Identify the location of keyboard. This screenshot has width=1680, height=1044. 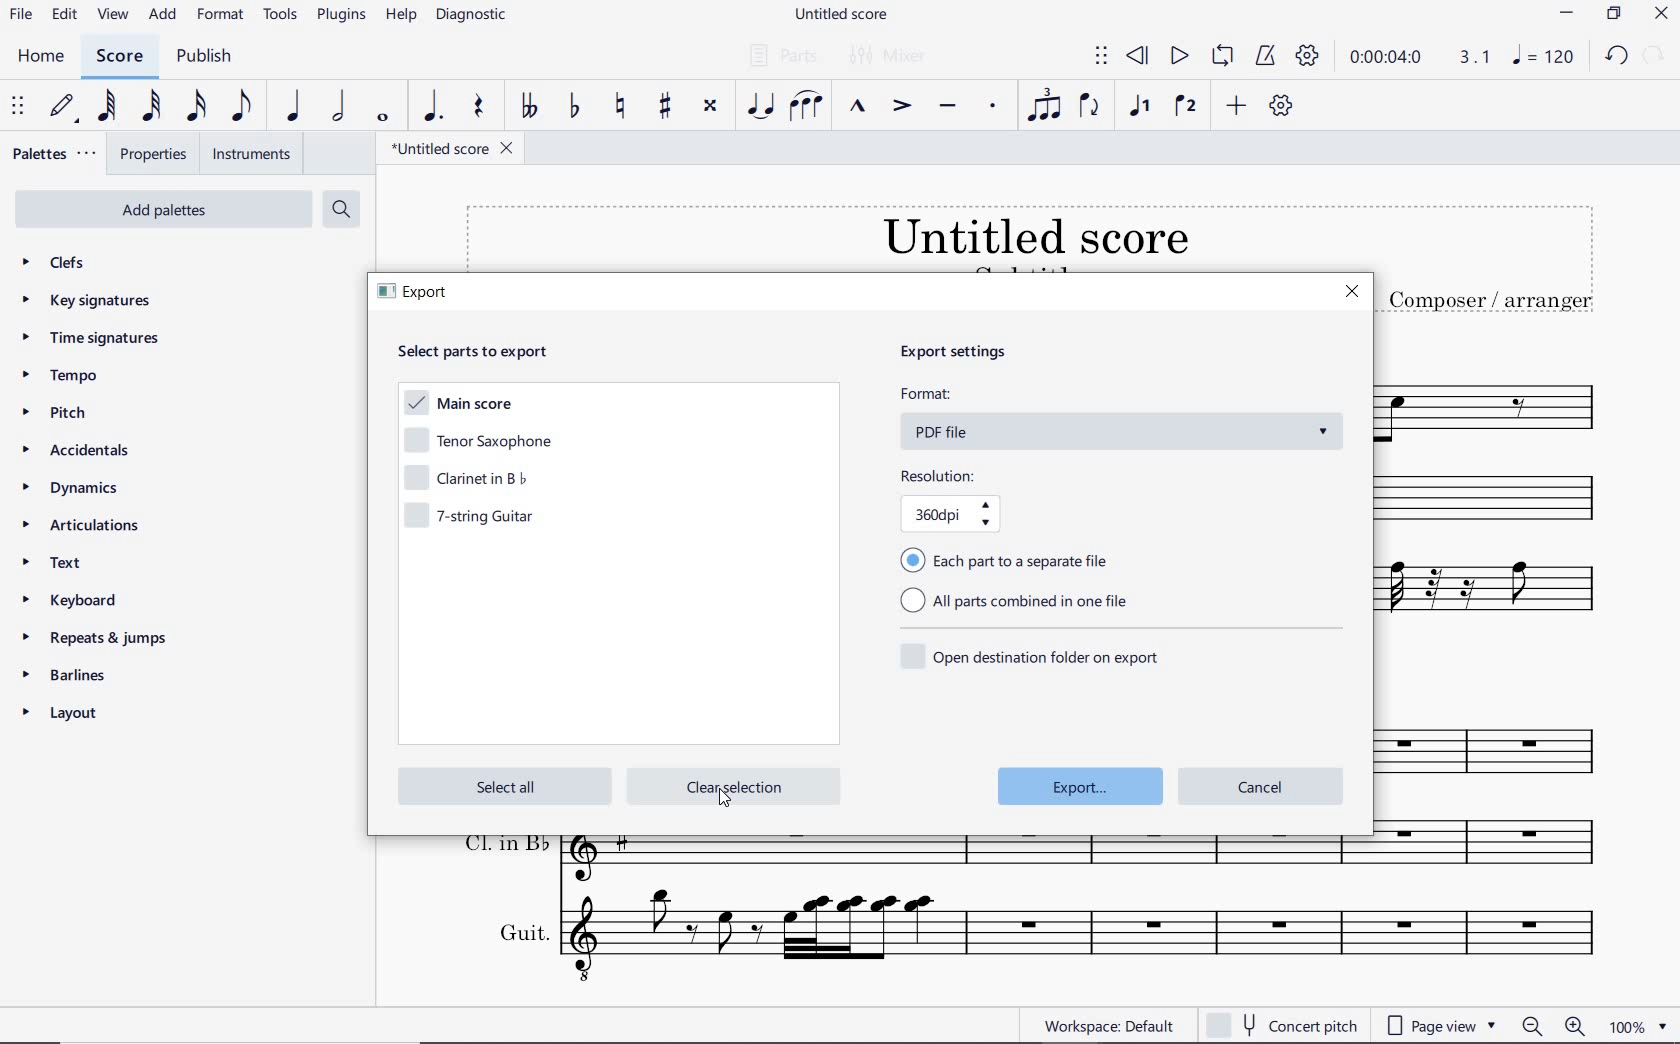
(74, 599).